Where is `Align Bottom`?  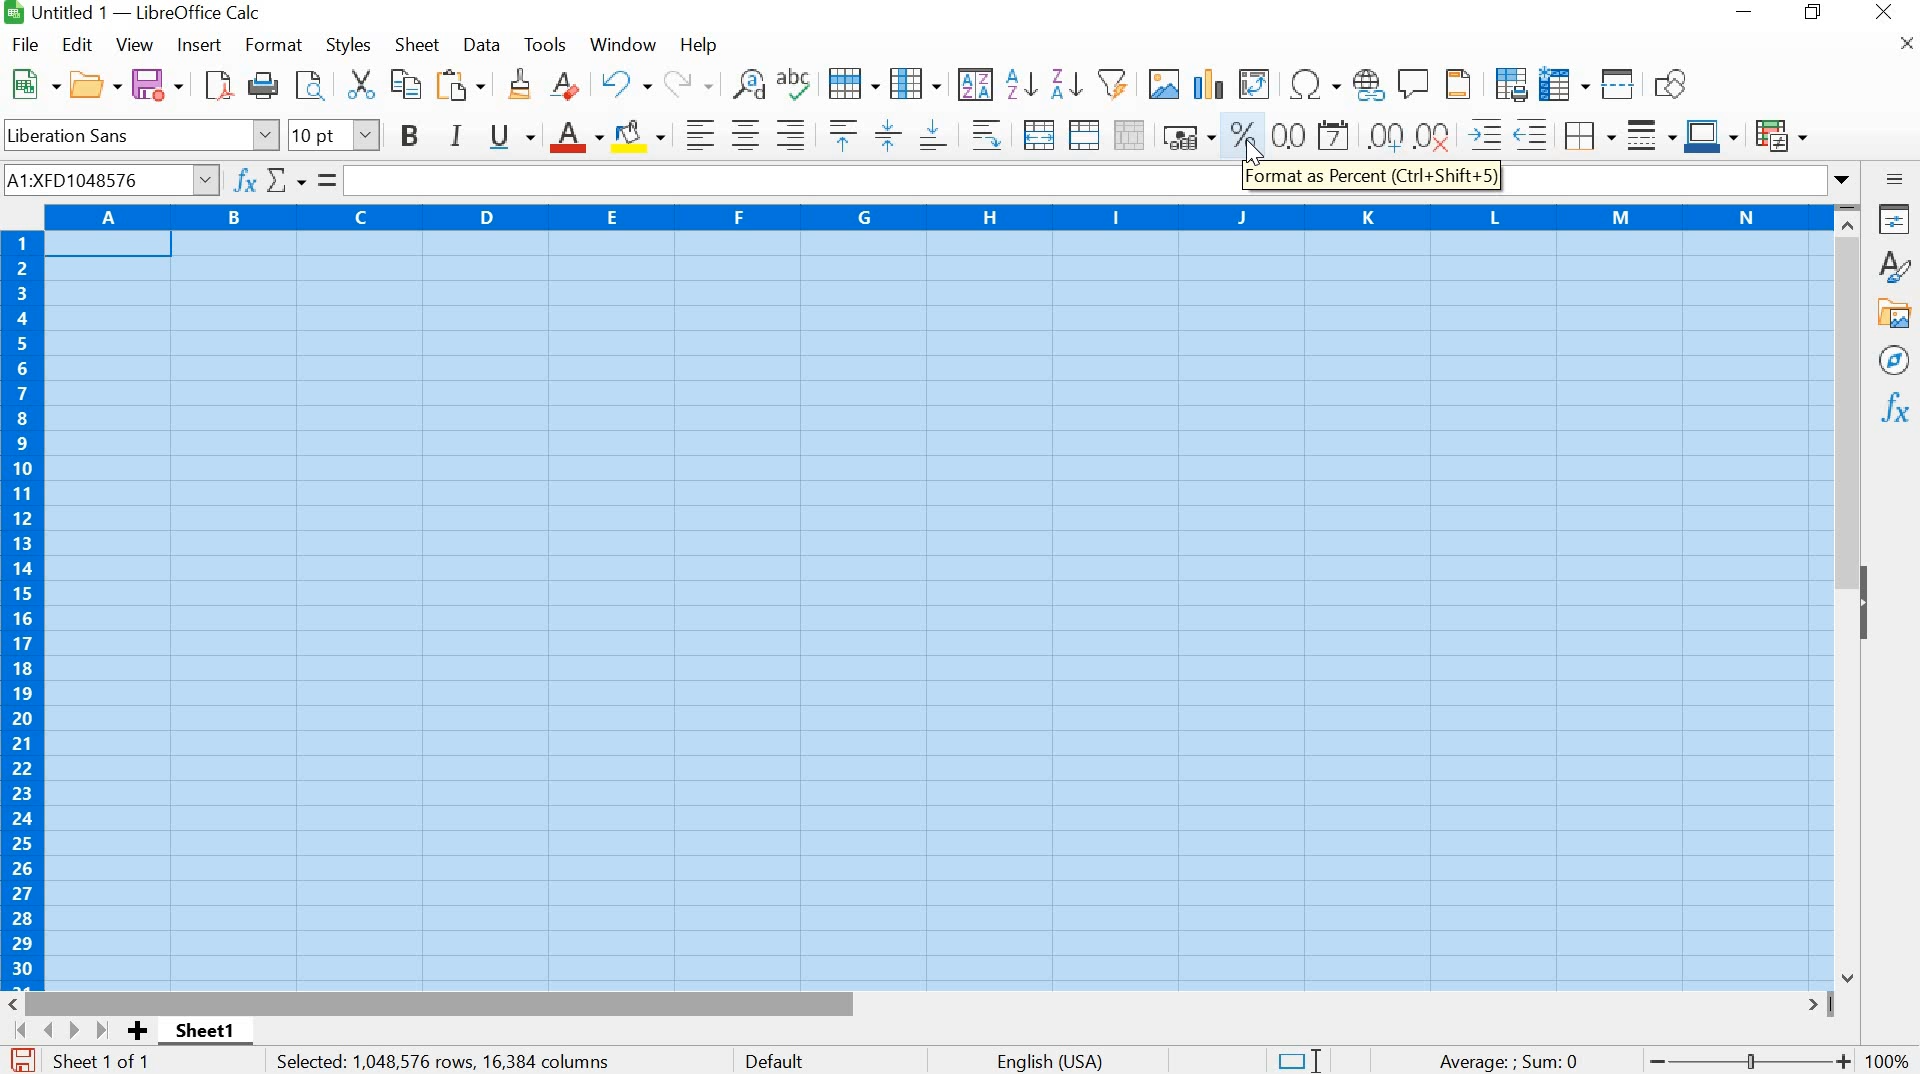 Align Bottom is located at coordinates (932, 138).